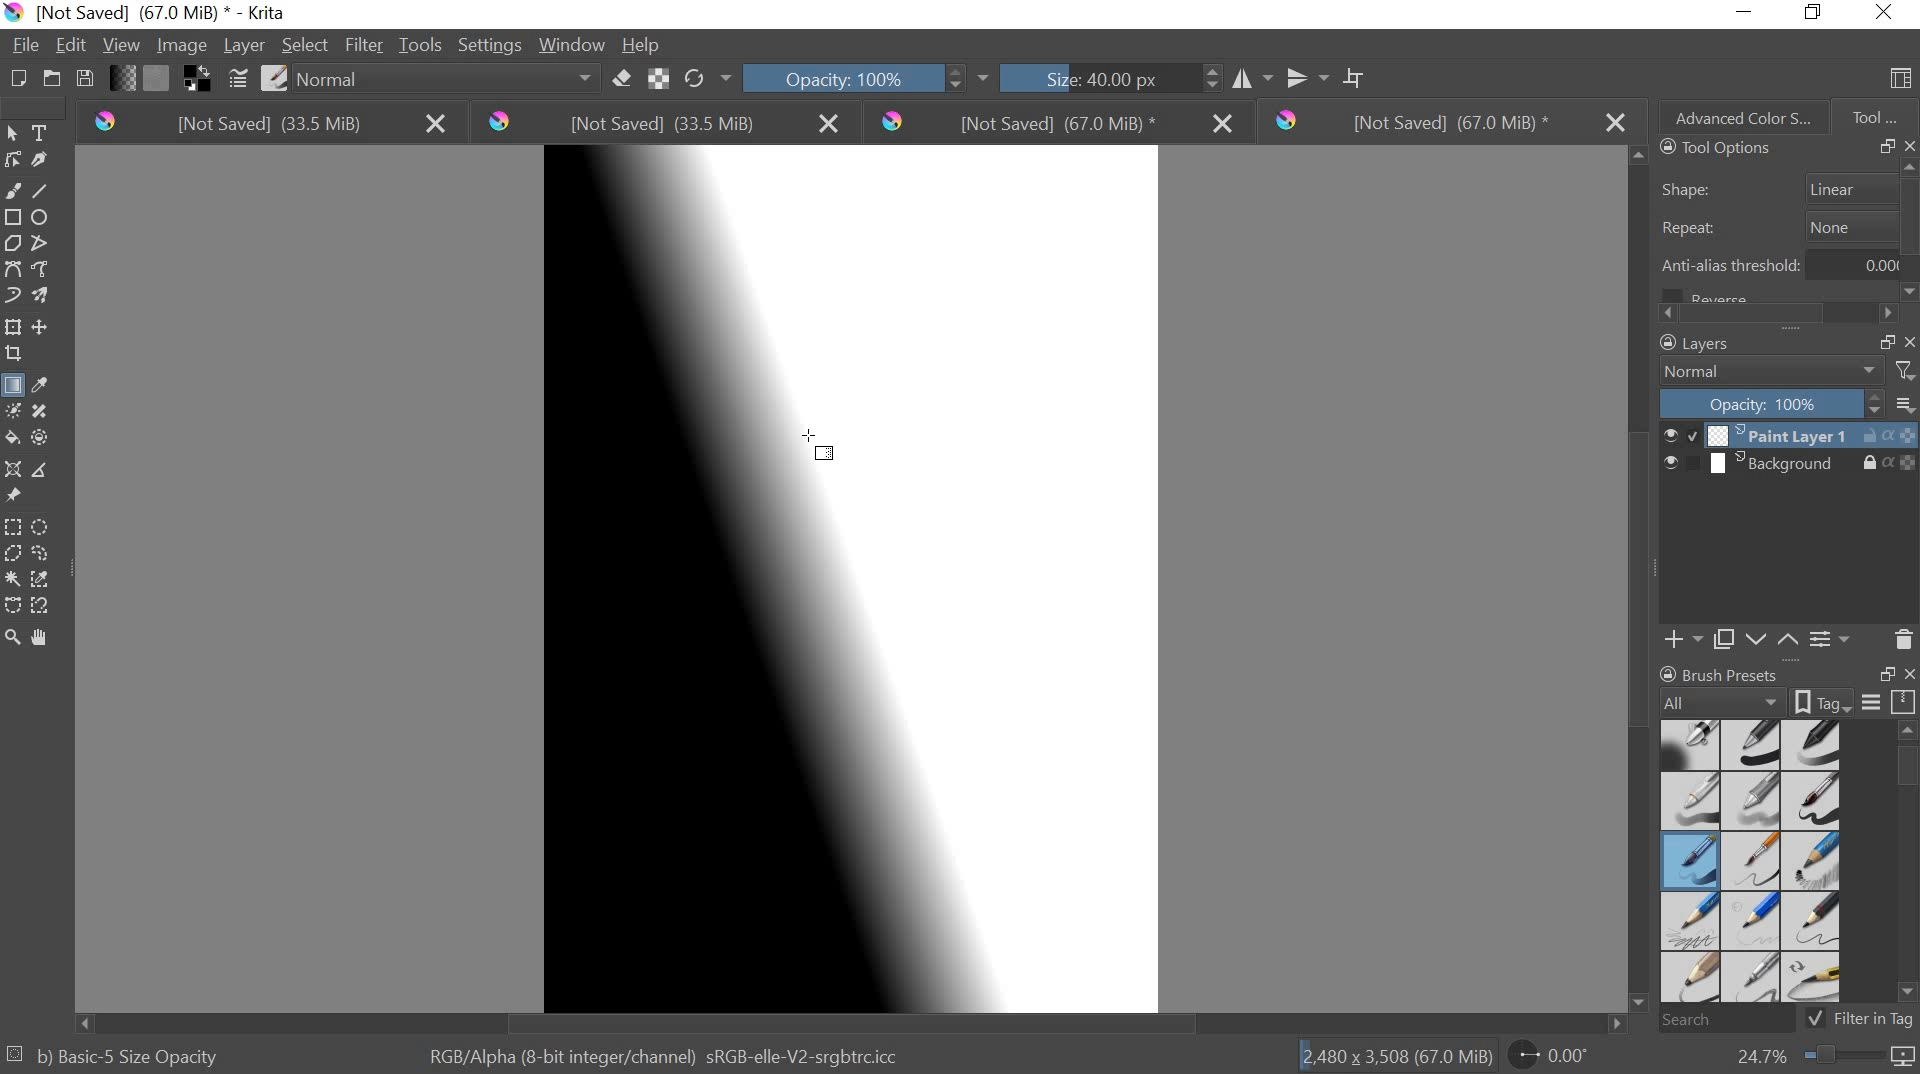 This screenshot has width=1920, height=1074. What do you see at coordinates (1908, 147) in the screenshot?
I see `CLOSE` at bounding box center [1908, 147].